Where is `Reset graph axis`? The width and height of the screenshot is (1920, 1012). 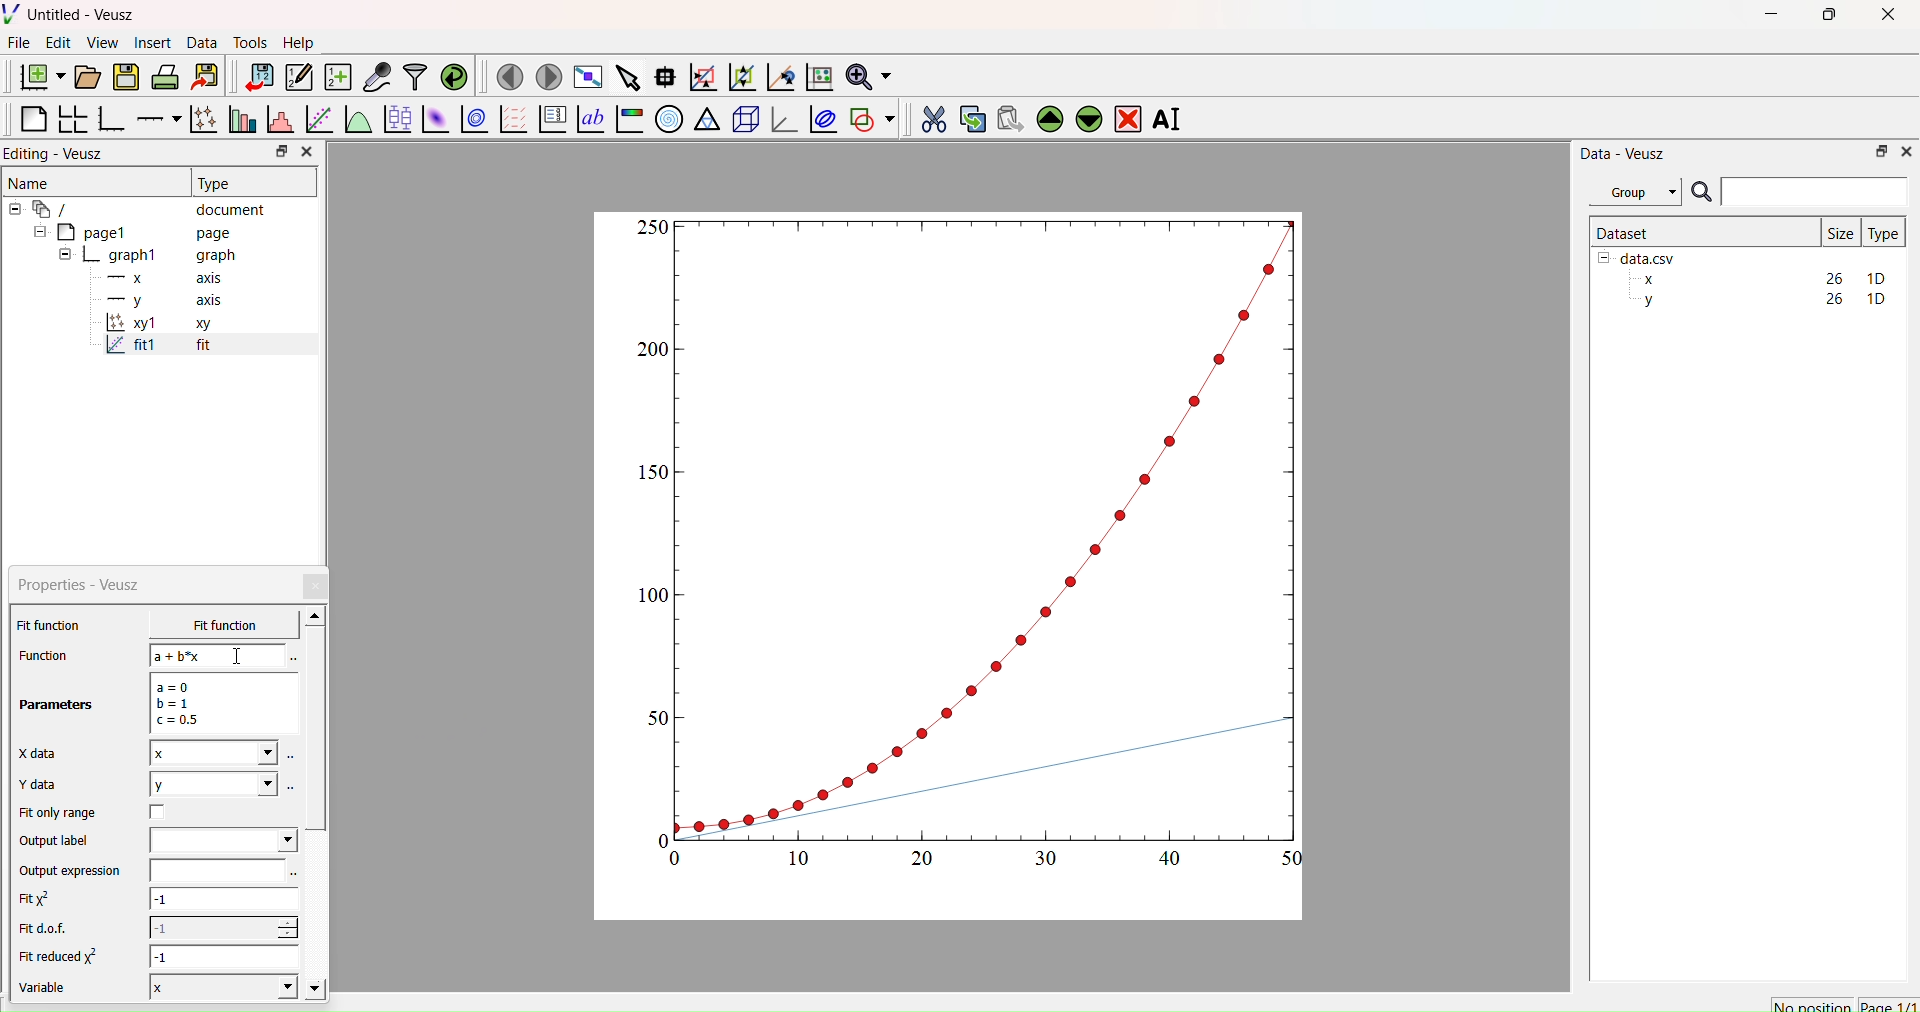
Reset graph axis is located at coordinates (817, 76).